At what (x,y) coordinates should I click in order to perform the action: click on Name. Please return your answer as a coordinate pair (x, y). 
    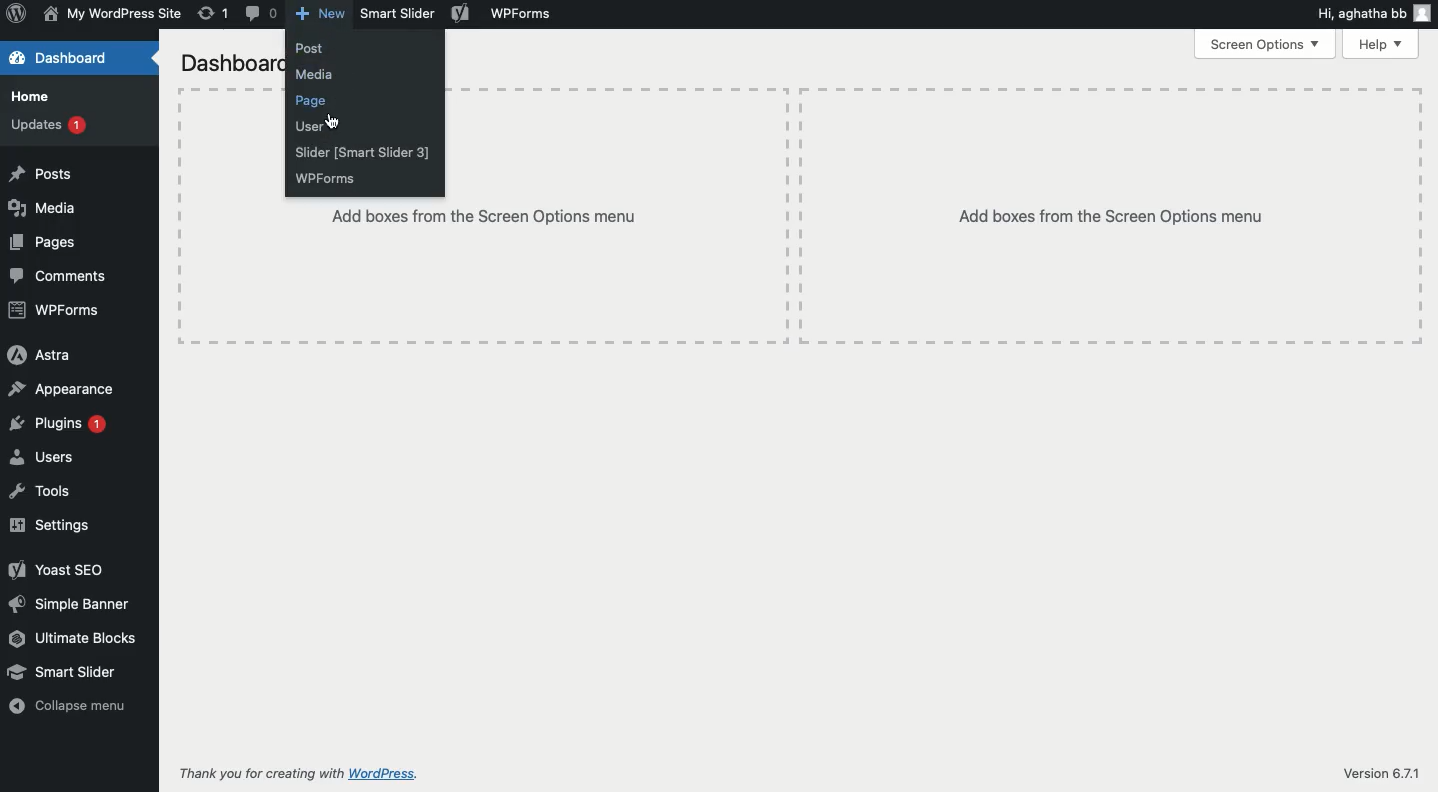
    Looking at the image, I should click on (113, 14).